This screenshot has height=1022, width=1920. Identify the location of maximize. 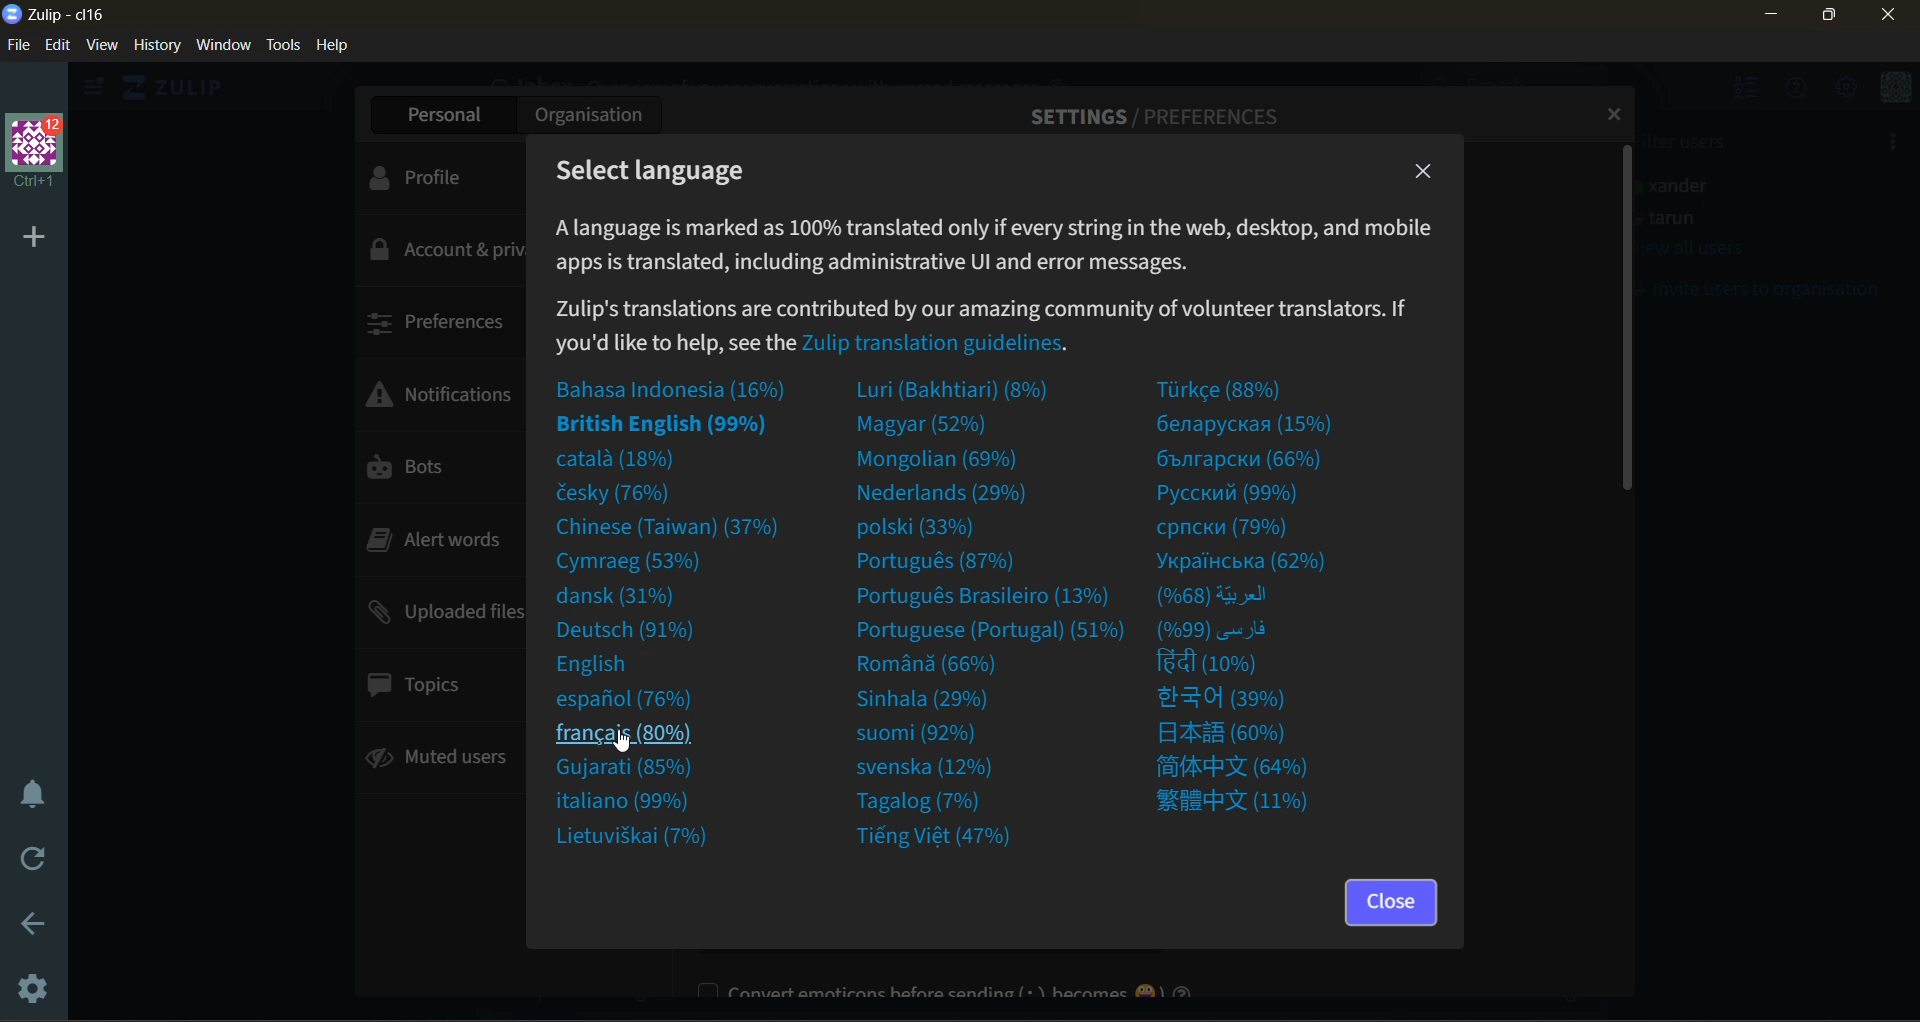
(1833, 16).